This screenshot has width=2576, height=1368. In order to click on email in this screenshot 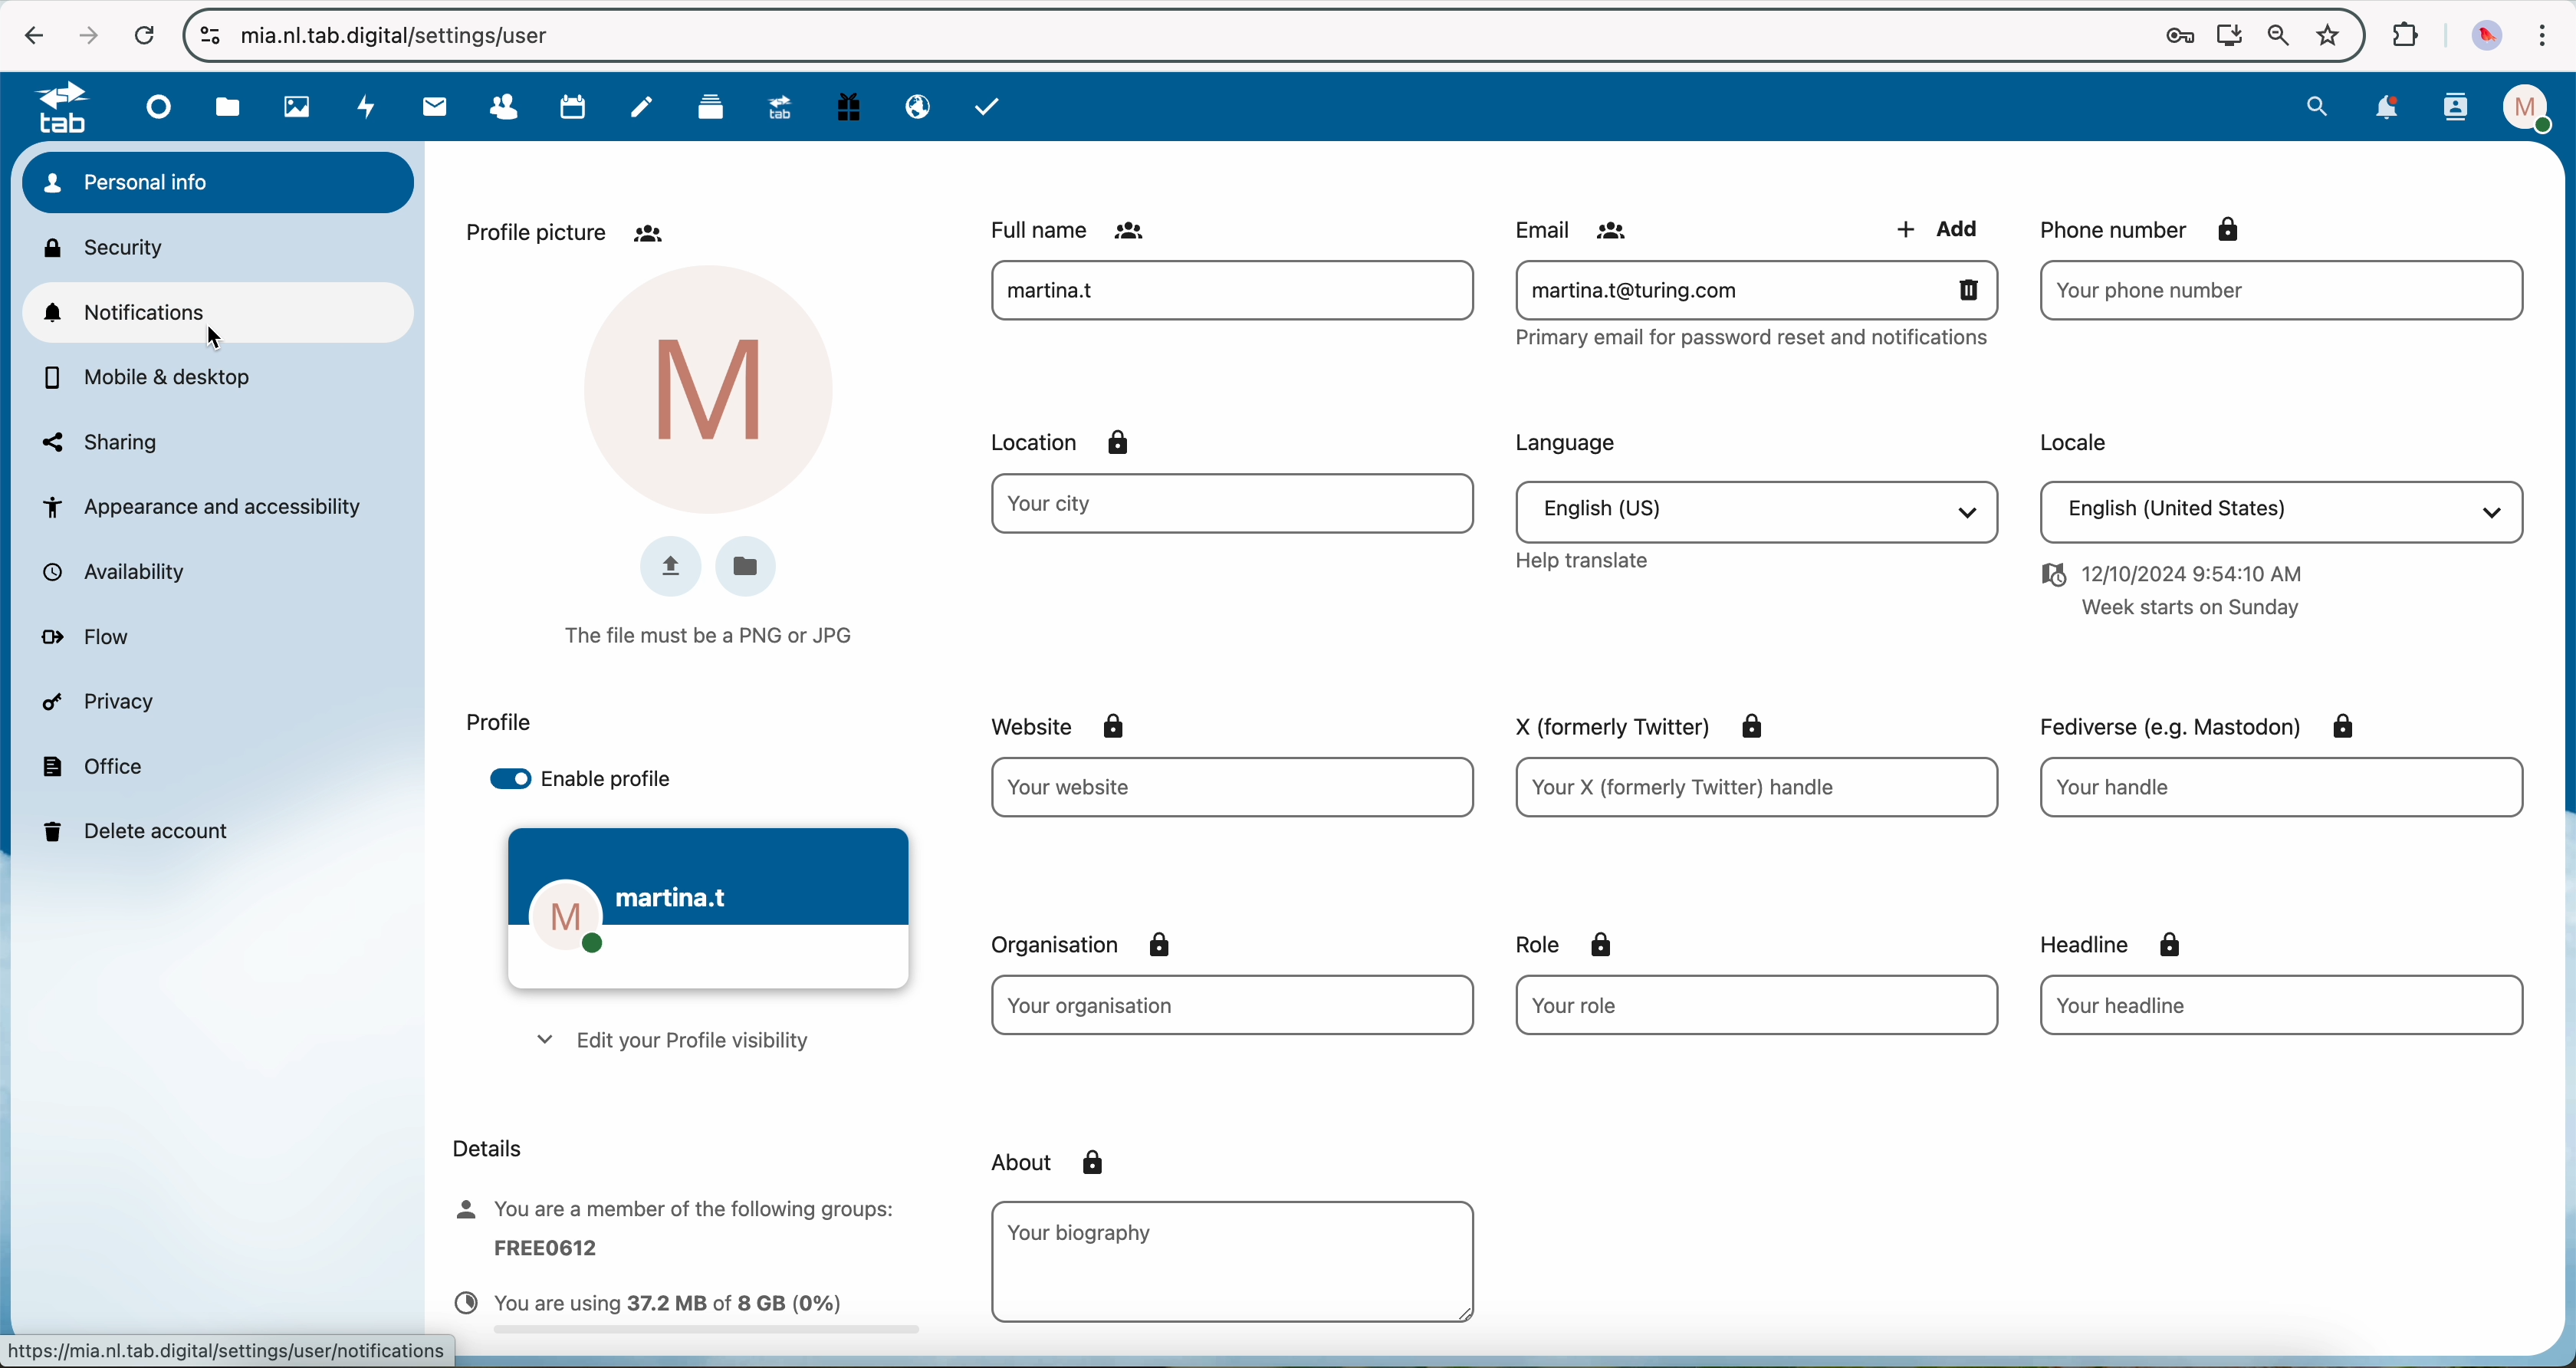, I will do `click(914, 108)`.